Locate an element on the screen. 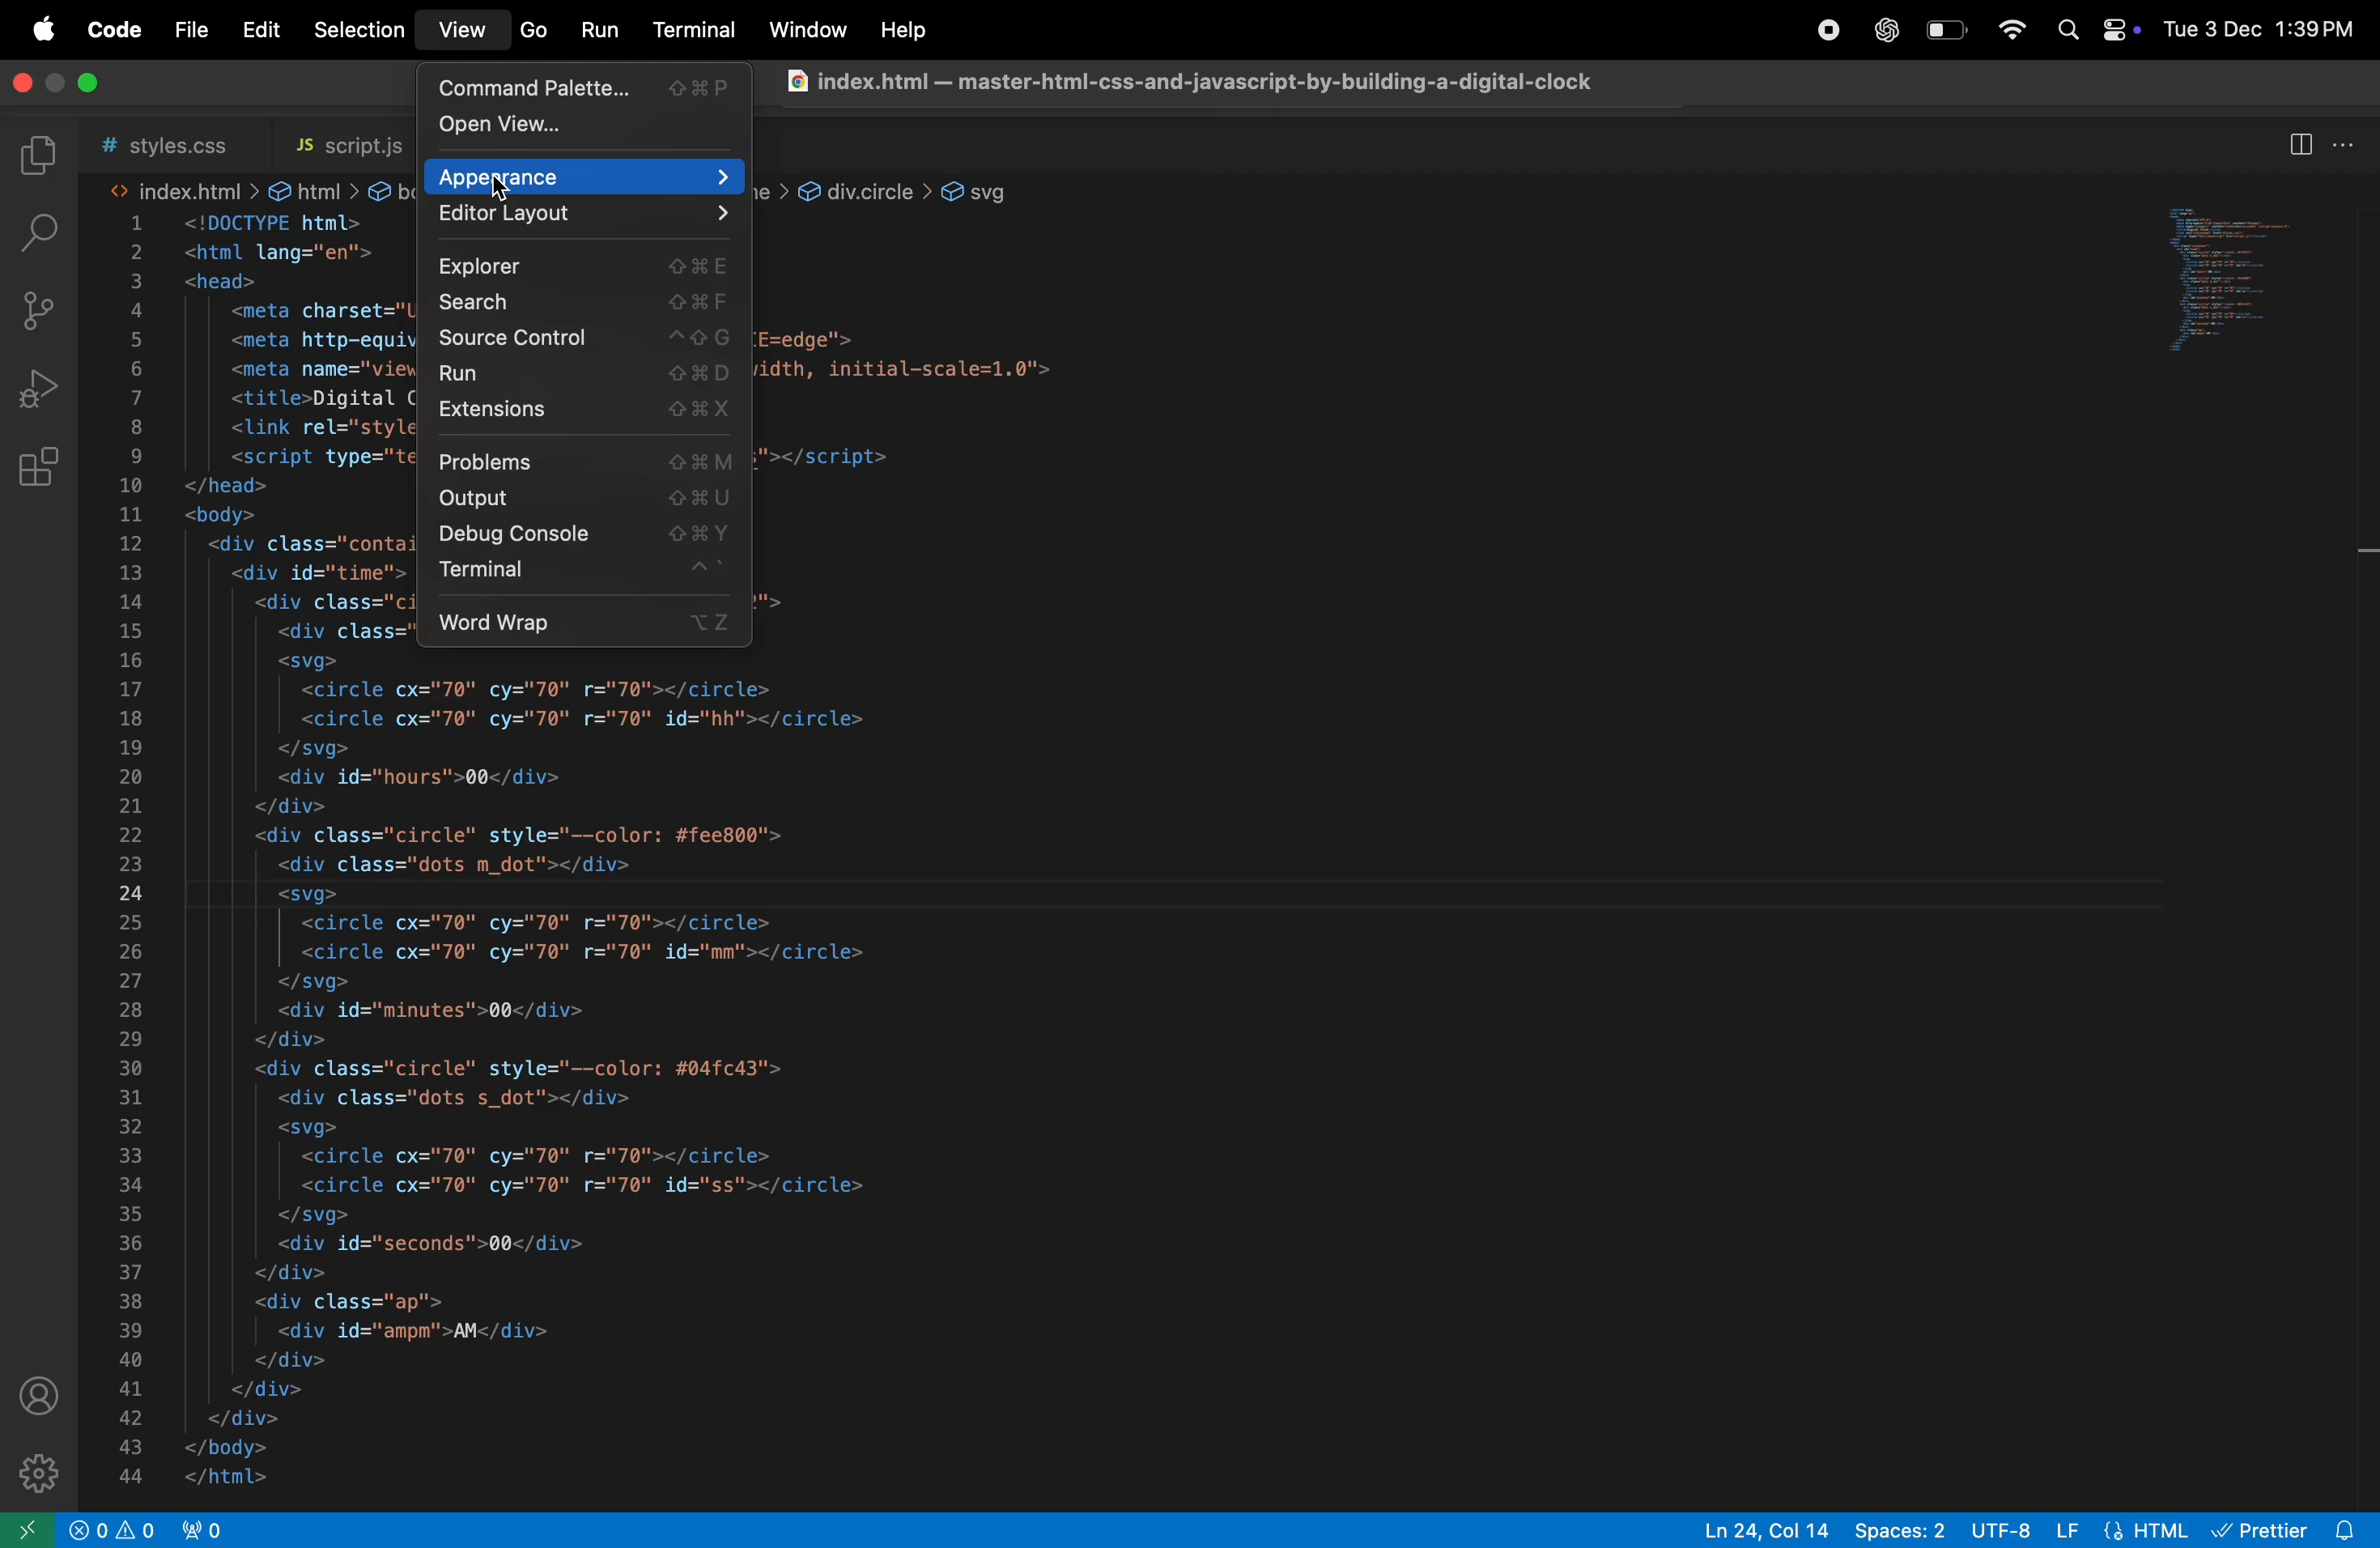 Image resolution: width=2380 pixels, height=1548 pixels. svg is located at coordinates (988, 198).